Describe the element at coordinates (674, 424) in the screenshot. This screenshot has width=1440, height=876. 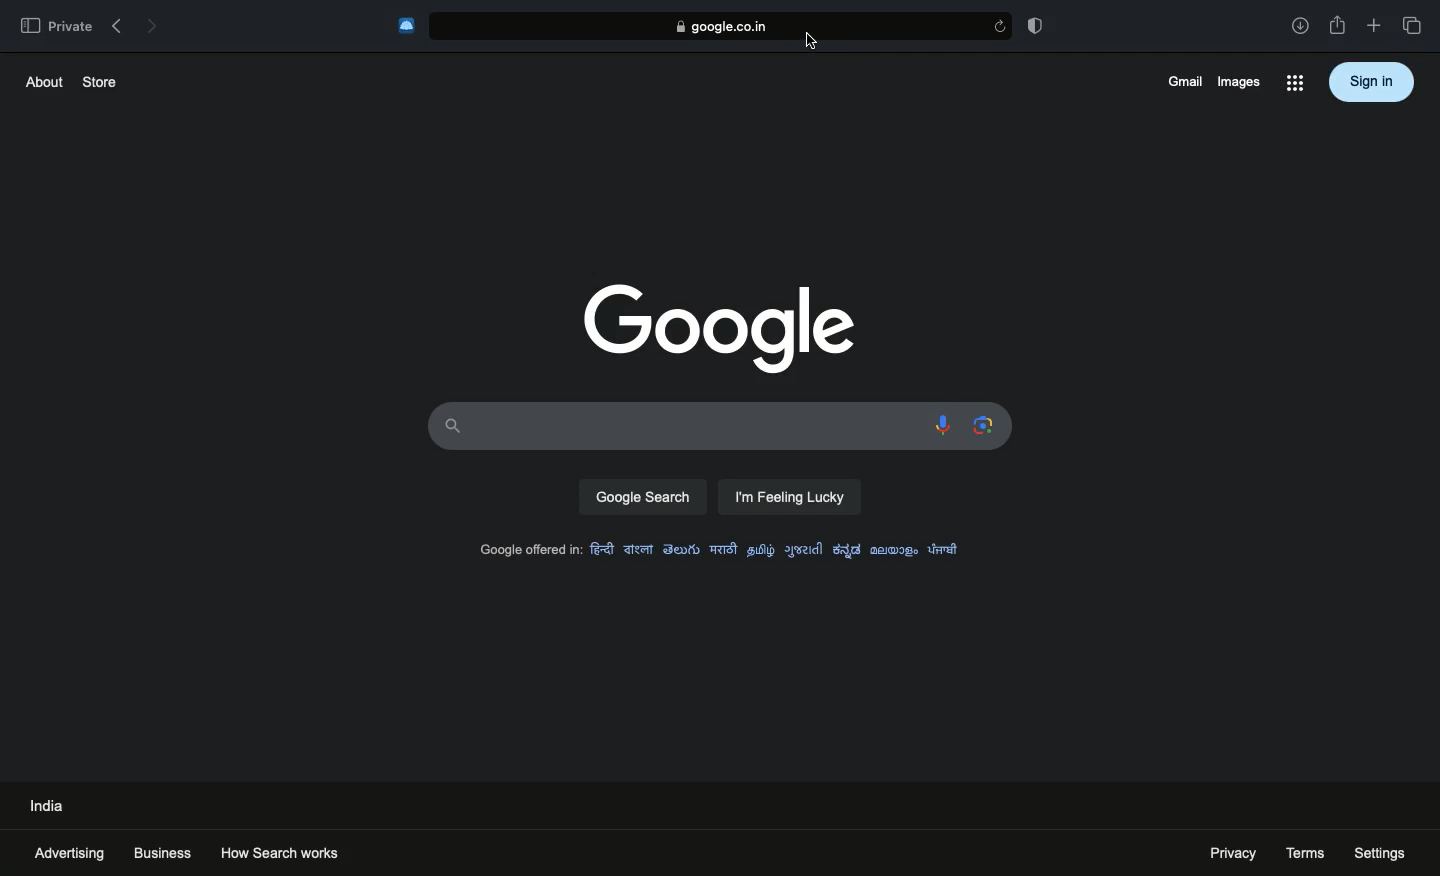
I see `search bar` at that location.